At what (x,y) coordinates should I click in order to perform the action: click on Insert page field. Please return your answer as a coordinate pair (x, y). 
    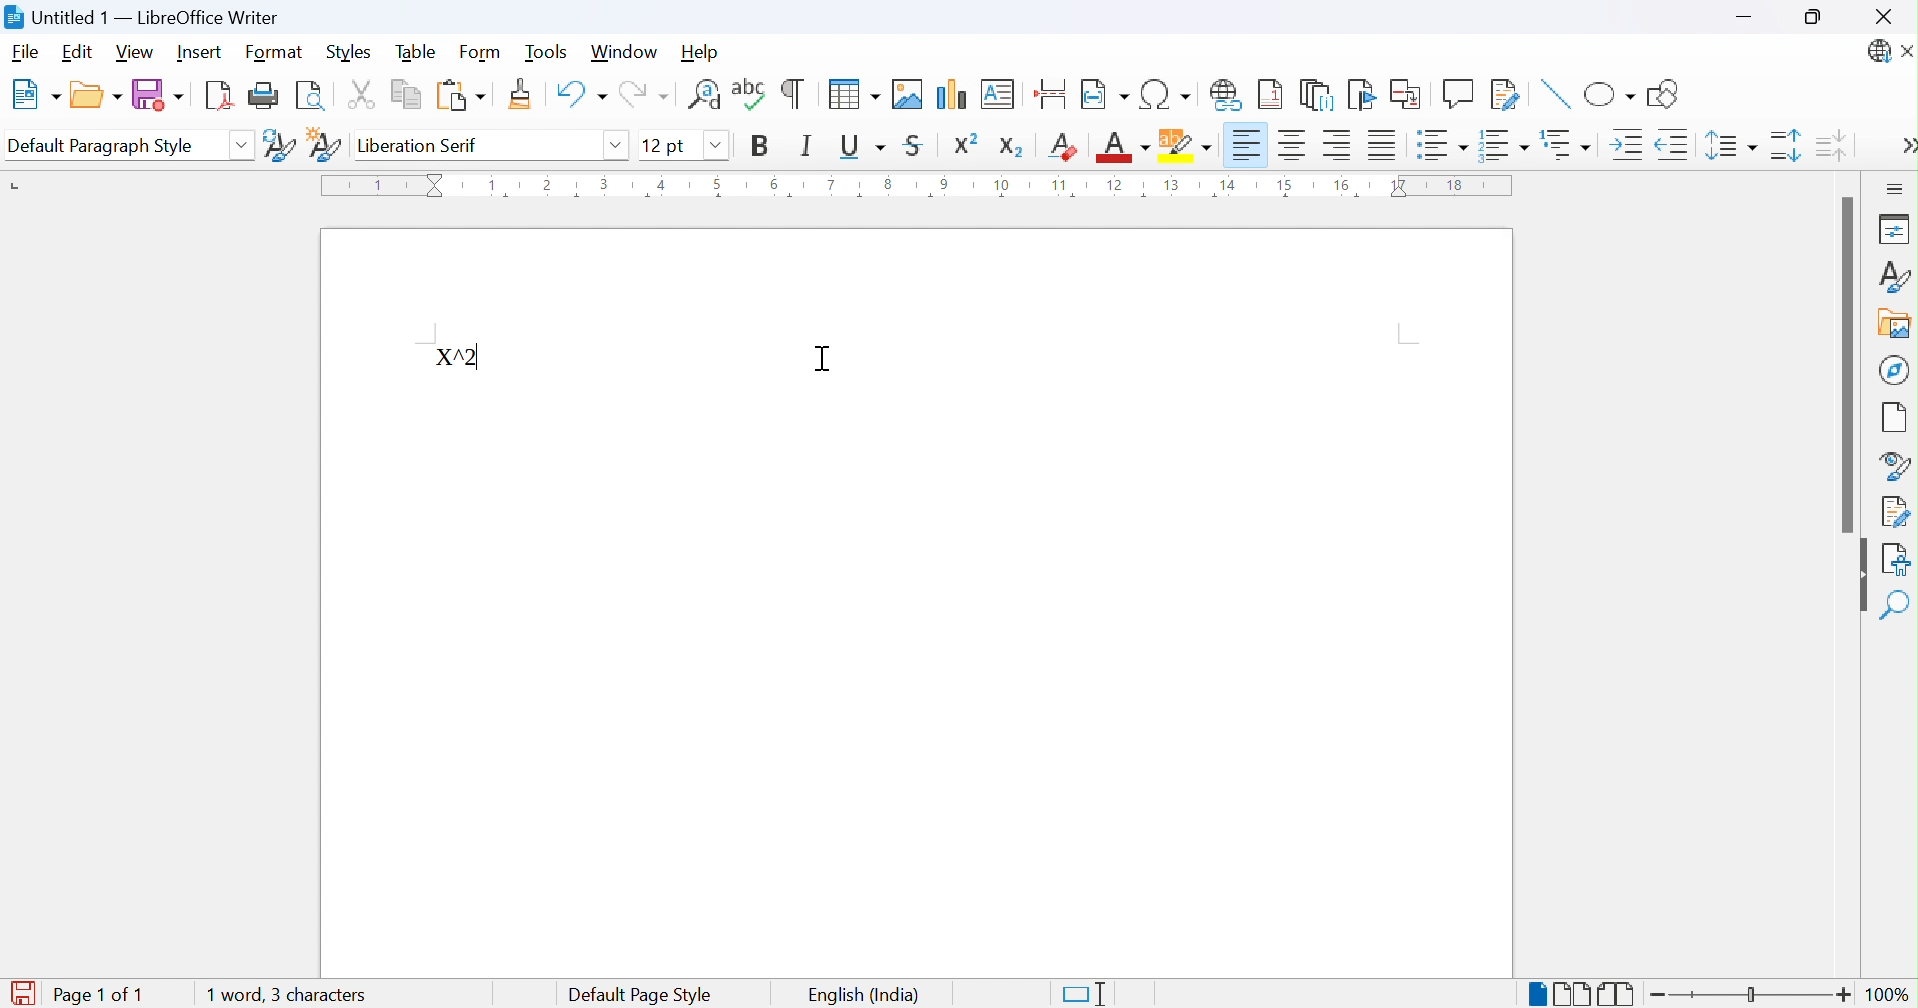
    Looking at the image, I should click on (1104, 94).